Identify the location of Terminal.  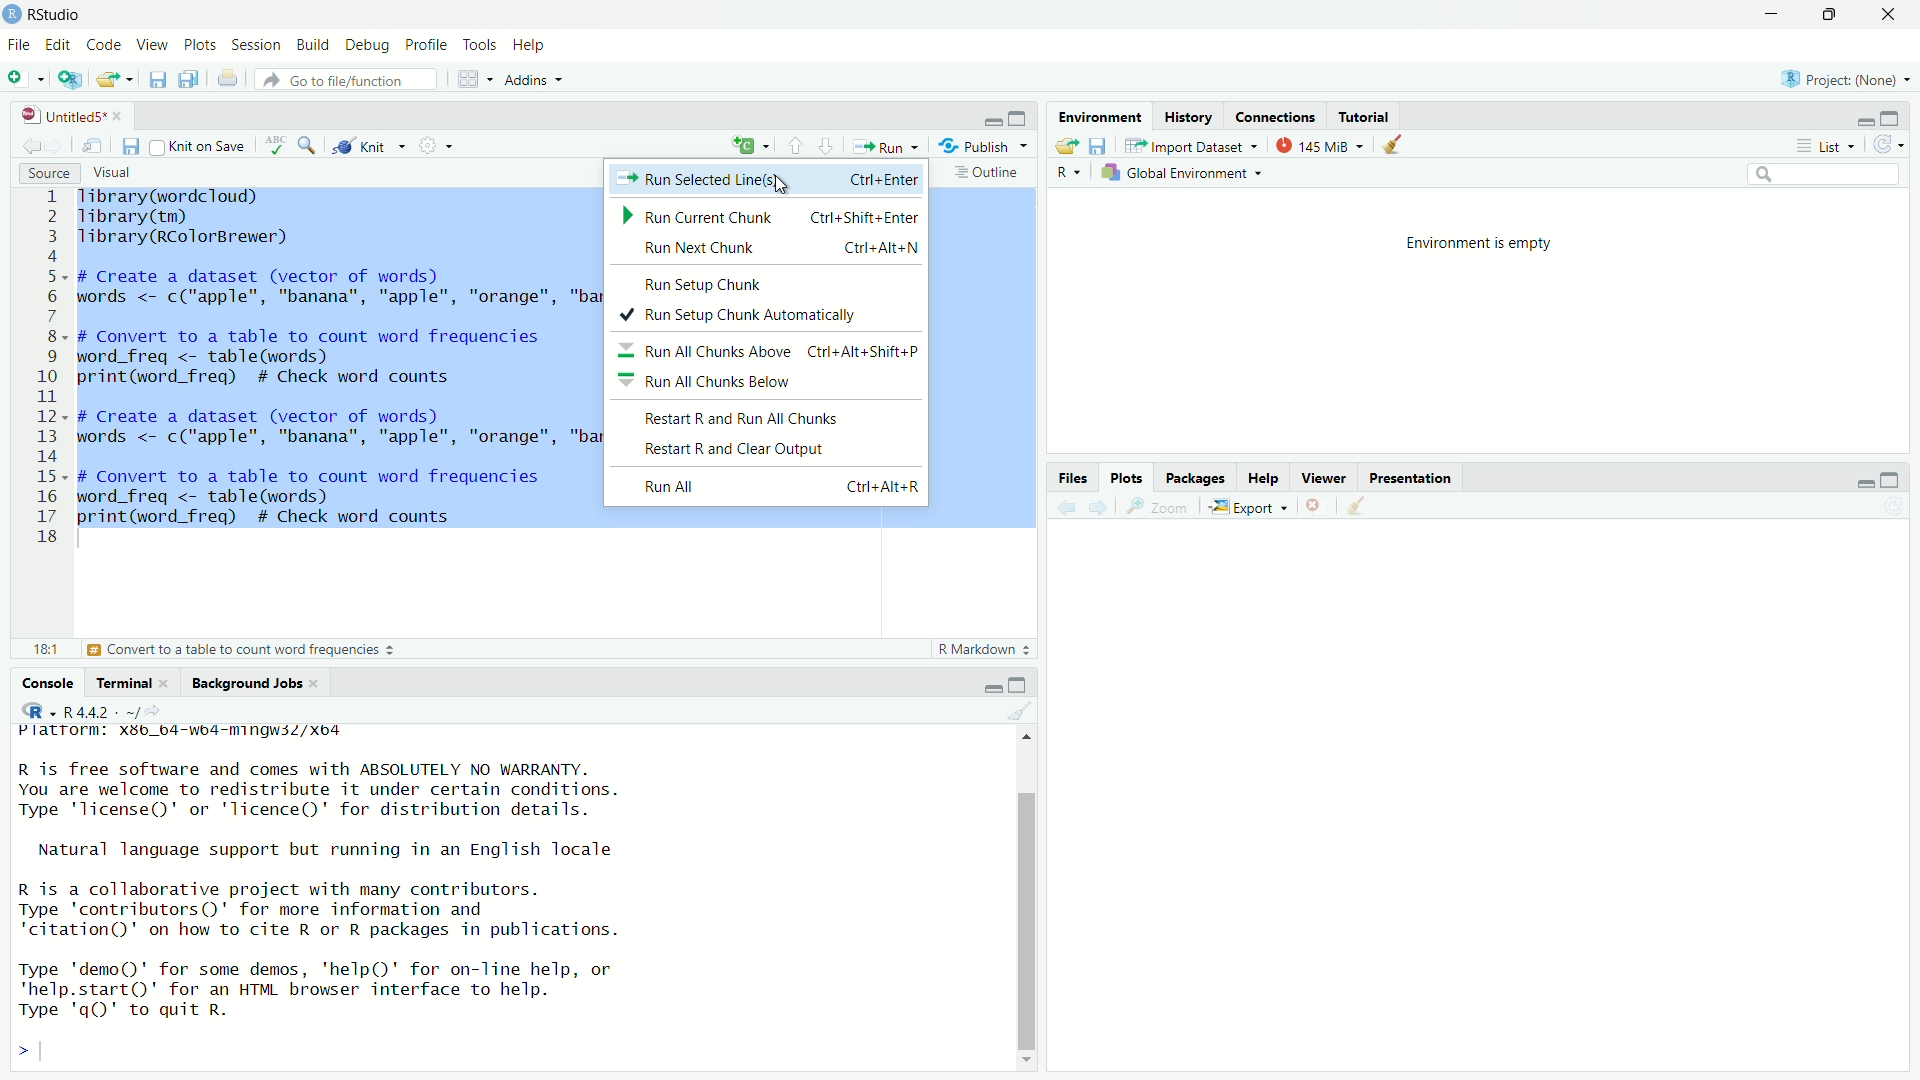
(137, 683).